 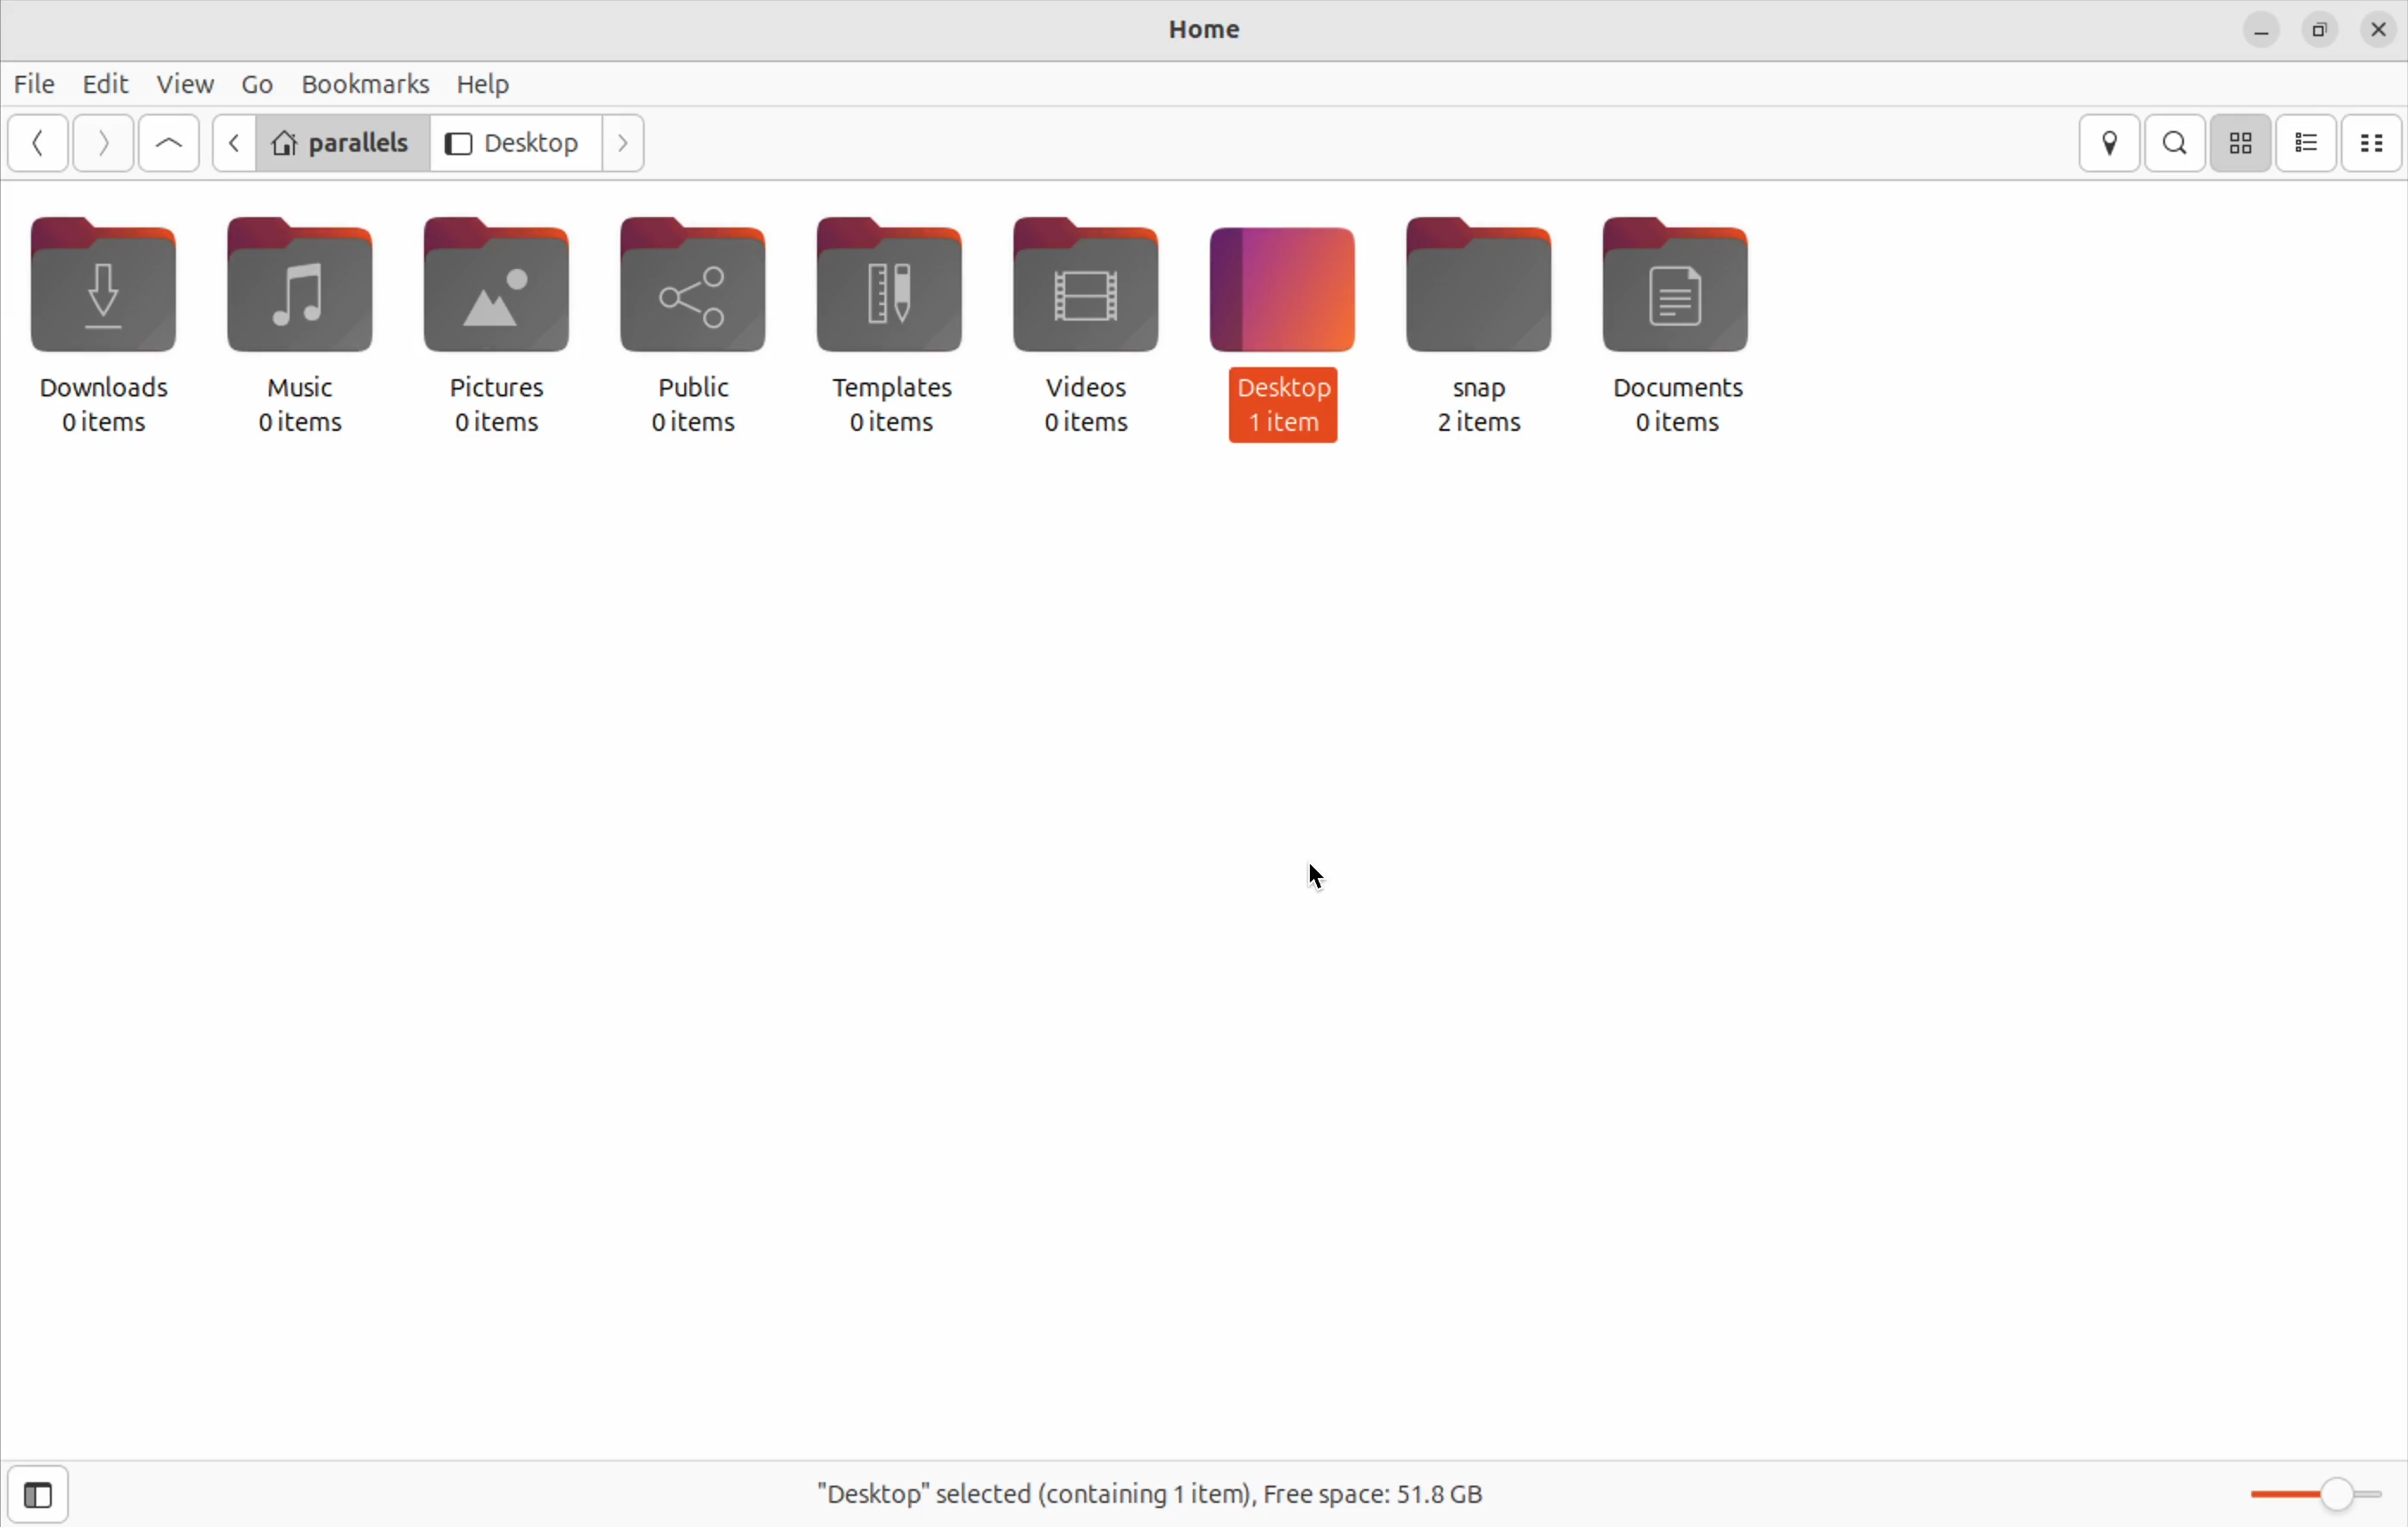 I want to click on resize, so click(x=2320, y=31).